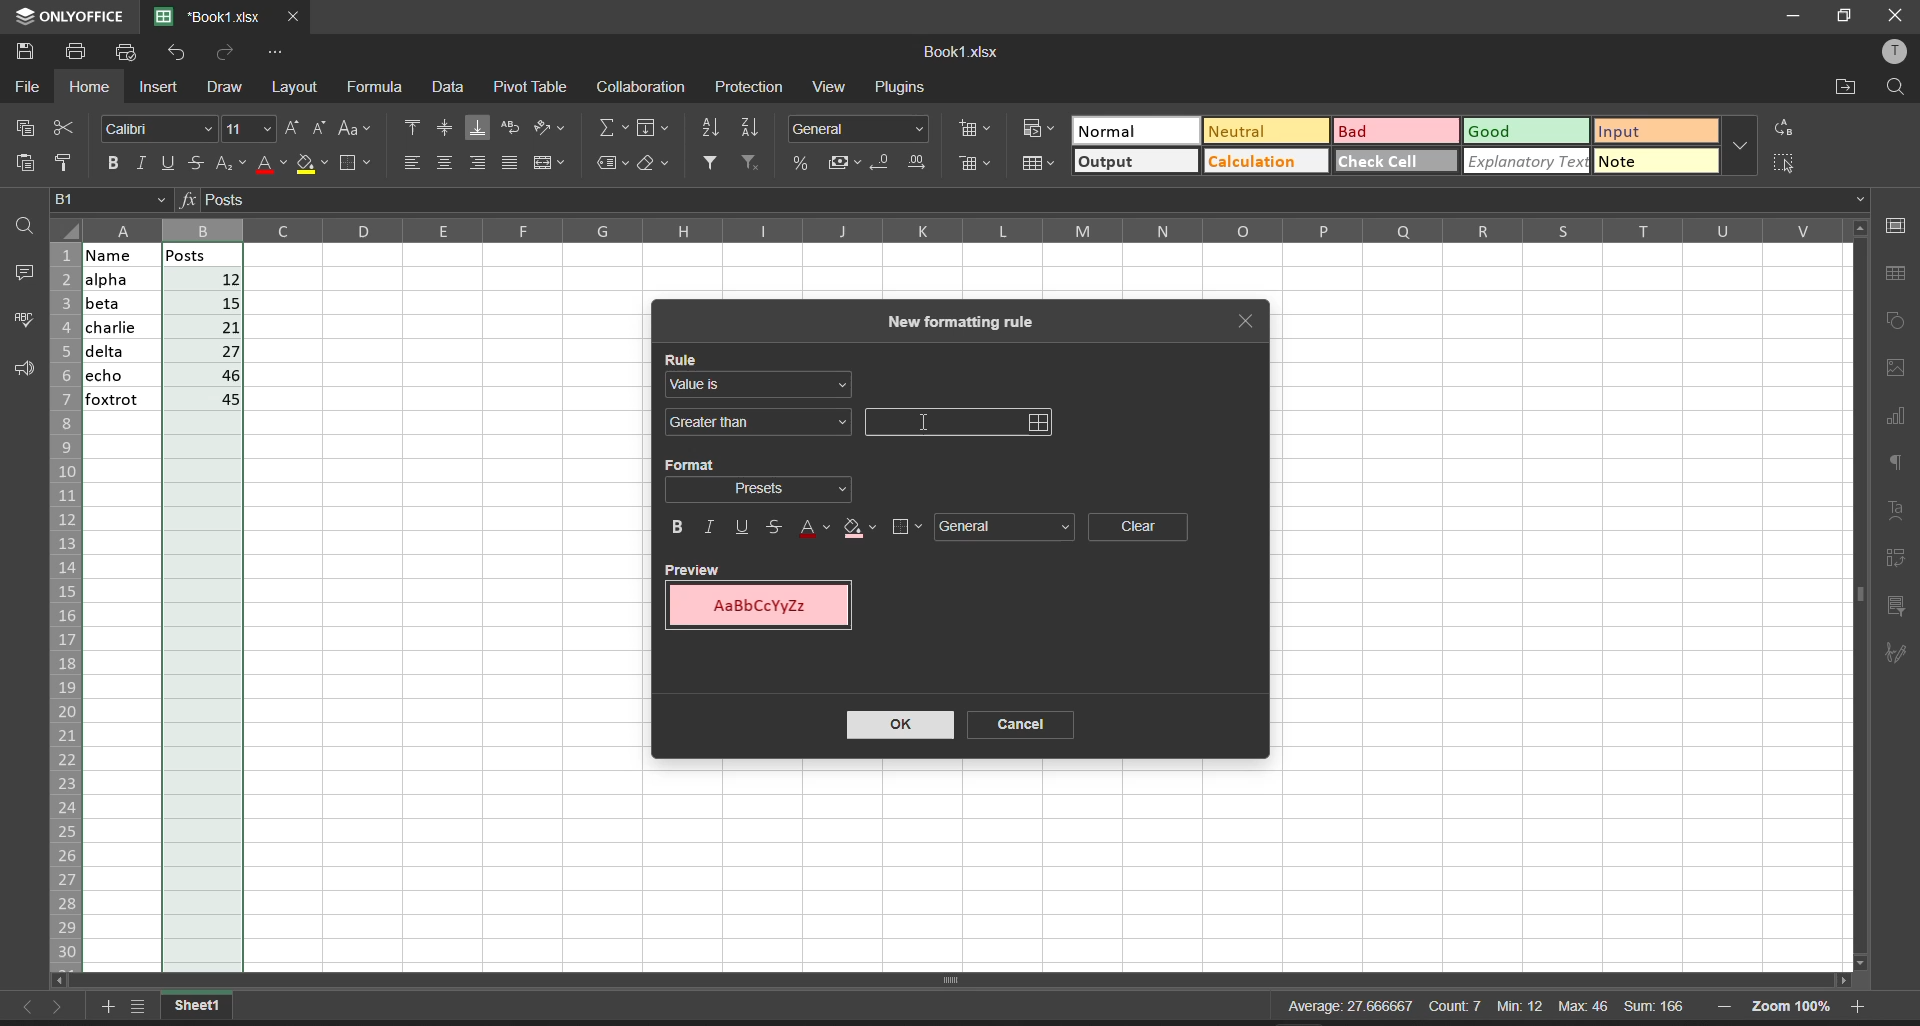 The image size is (1920, 1026). Describe the element at coordinates (1788, 125) in the screenshot. I see `replace` at that location.